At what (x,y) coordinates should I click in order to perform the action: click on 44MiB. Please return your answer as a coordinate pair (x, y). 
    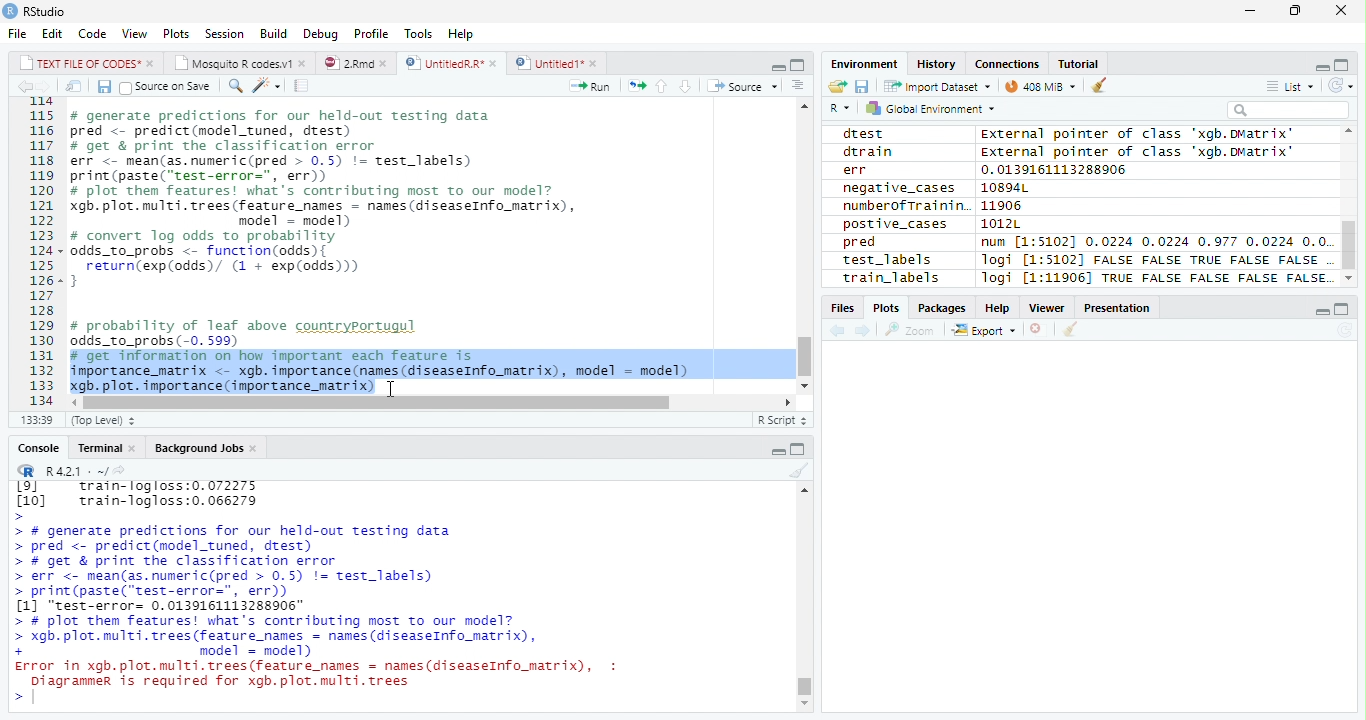
    Looking at the image, I should click on (1037, 84).